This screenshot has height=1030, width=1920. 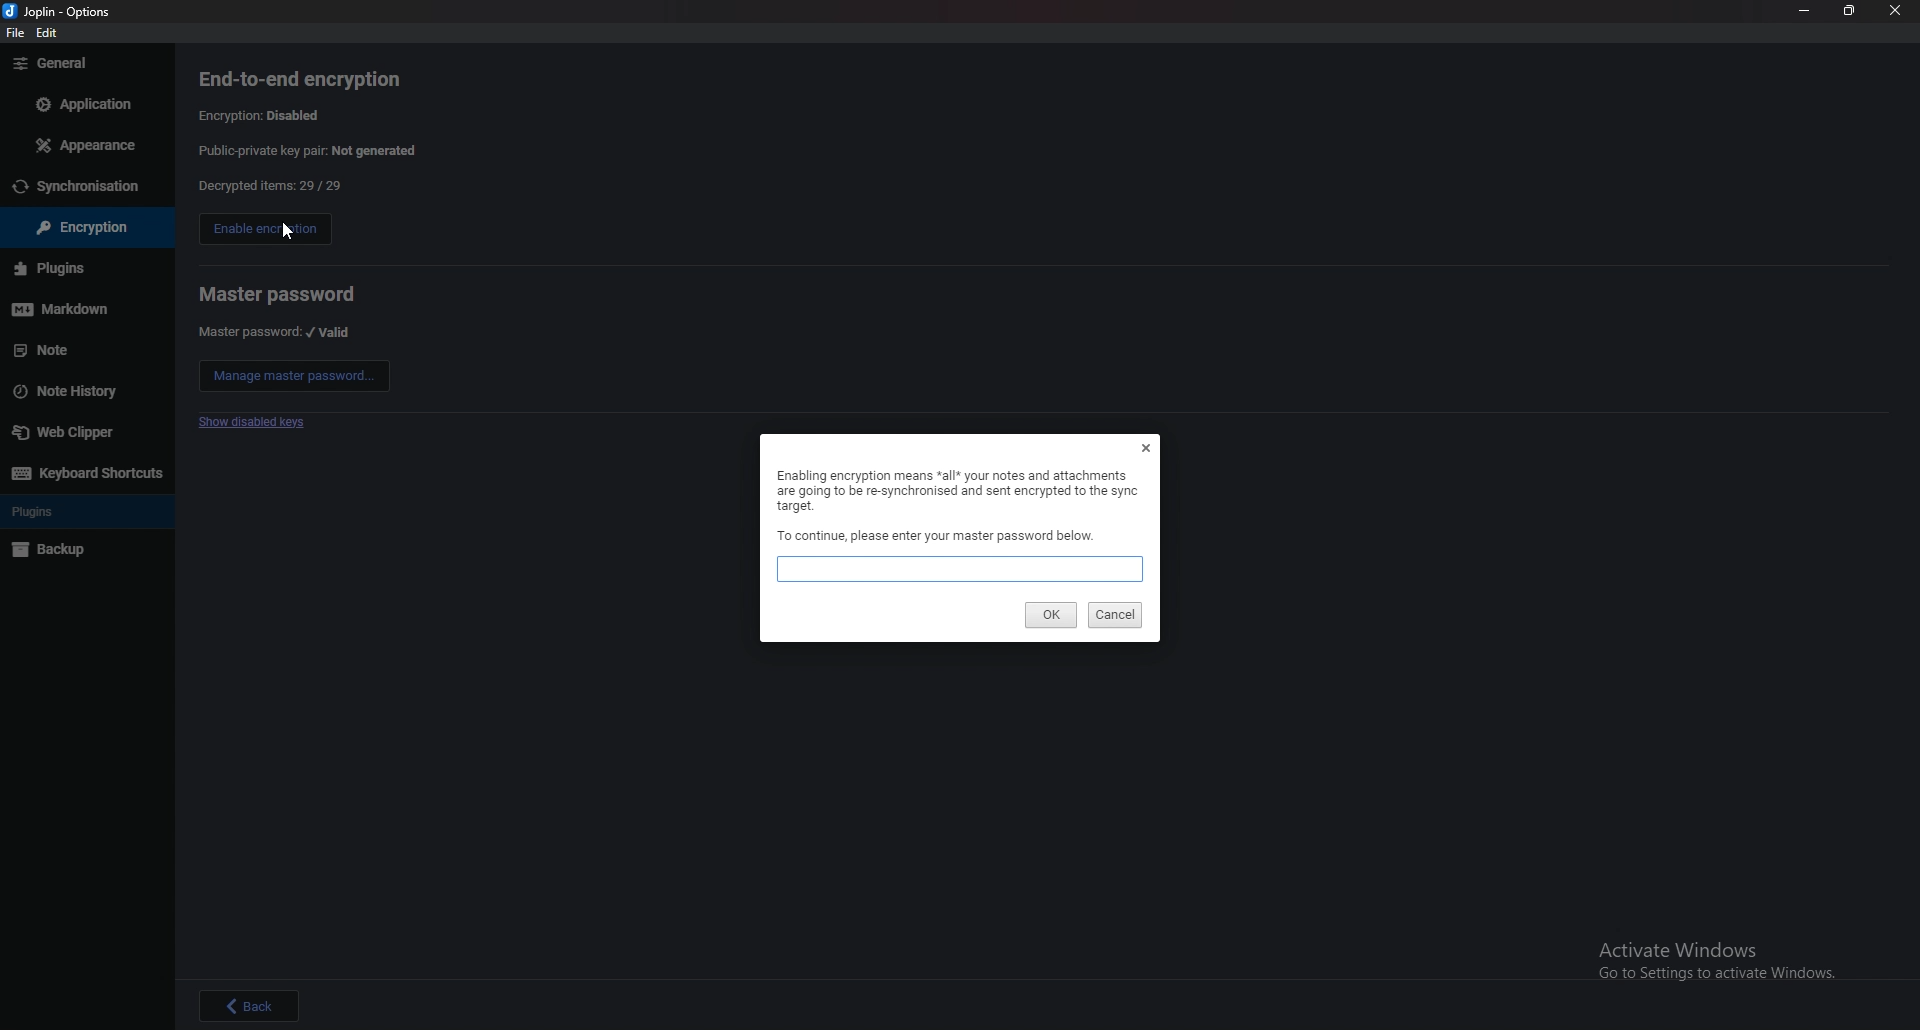 I want to click on , so click(x=1146, y=446).